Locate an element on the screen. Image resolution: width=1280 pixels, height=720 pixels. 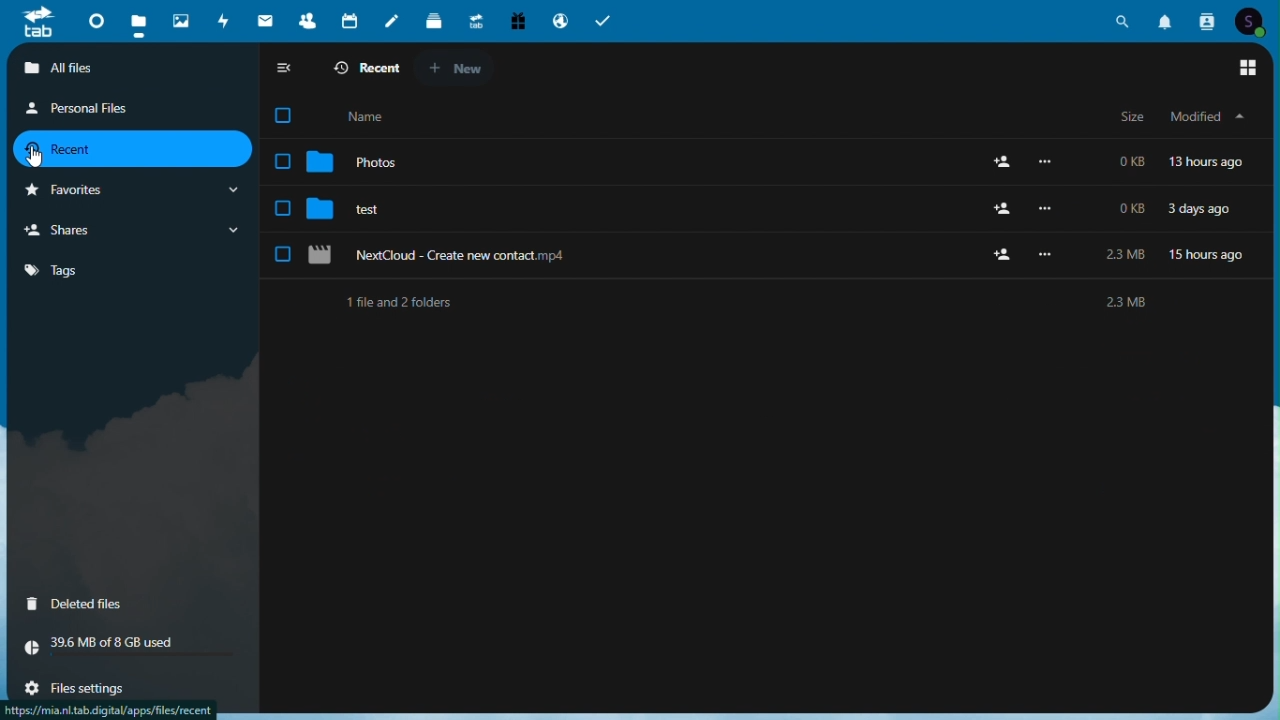
checkbox is located at coordinates (281, 254).